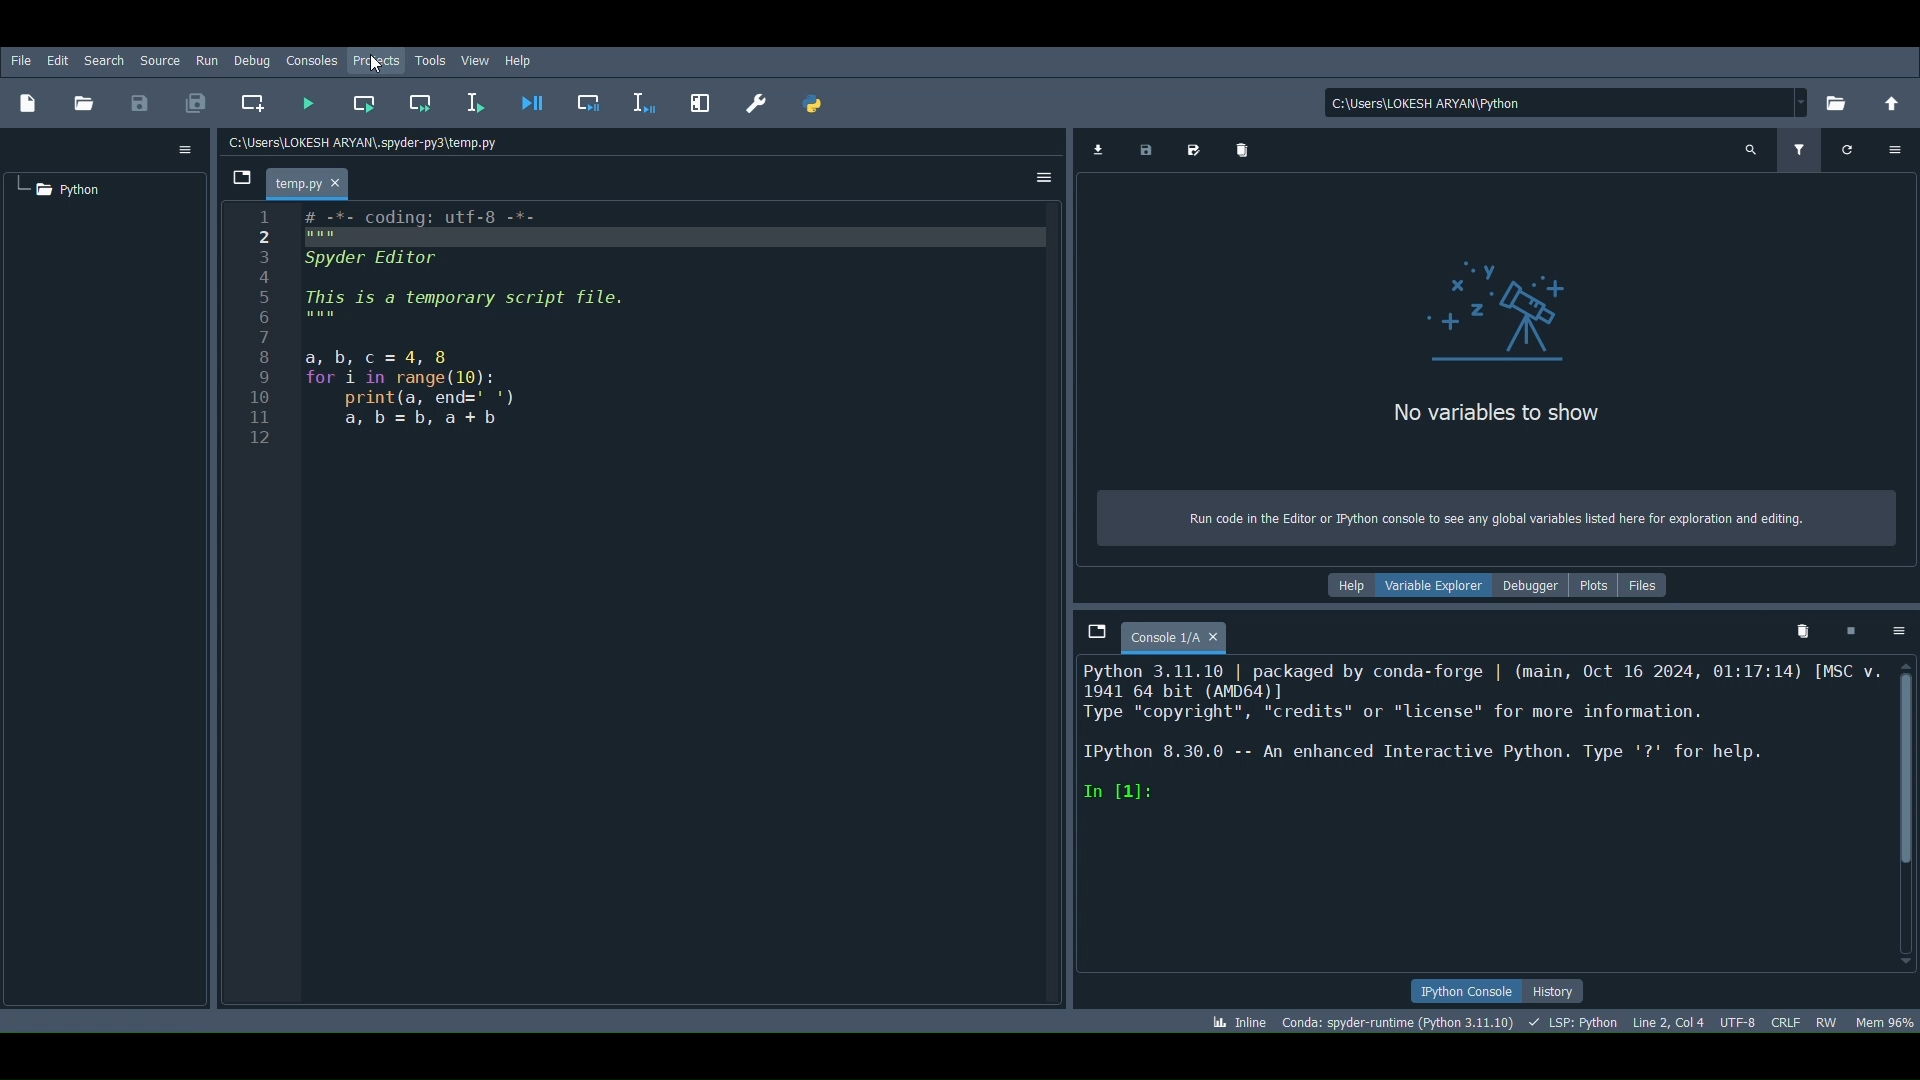  I want to click on Completions, linting, code folding and symbols status, so click(1576, 1022).